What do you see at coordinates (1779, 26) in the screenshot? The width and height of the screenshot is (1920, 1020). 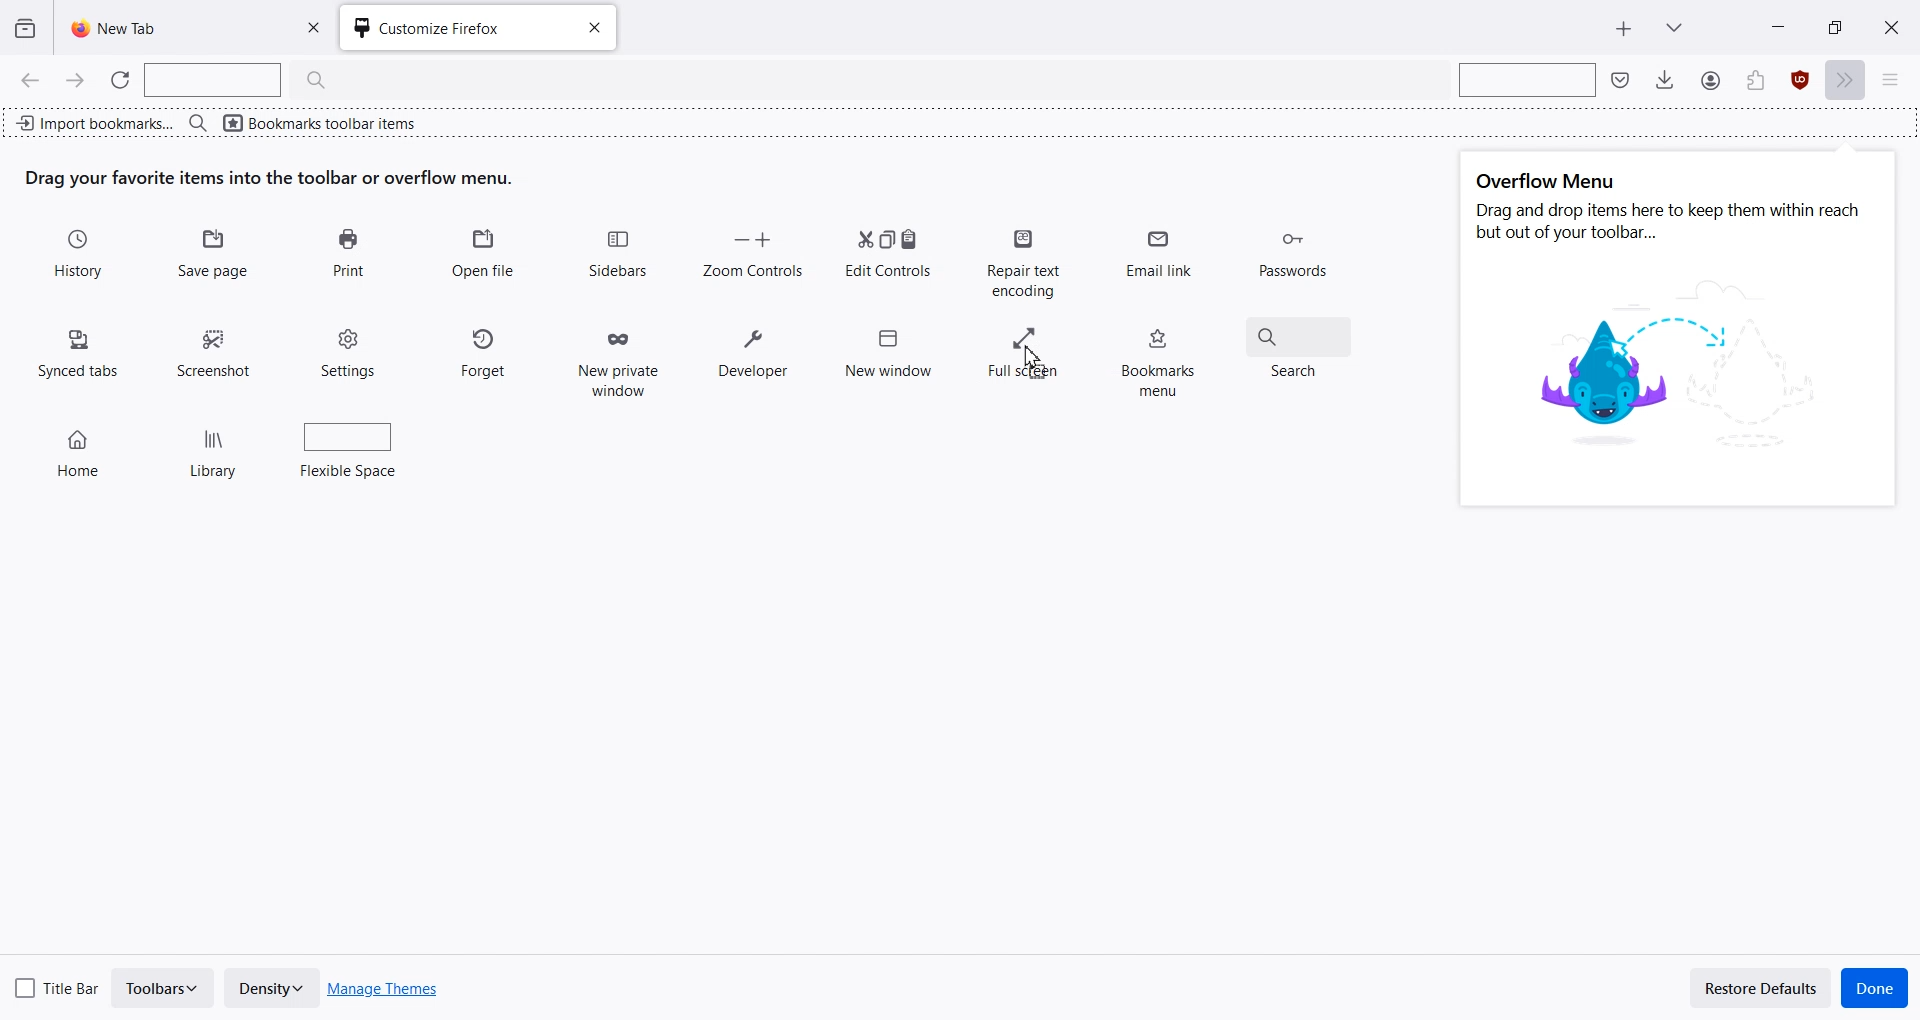 I see `Minimize` at bounding box center [1779, 26].